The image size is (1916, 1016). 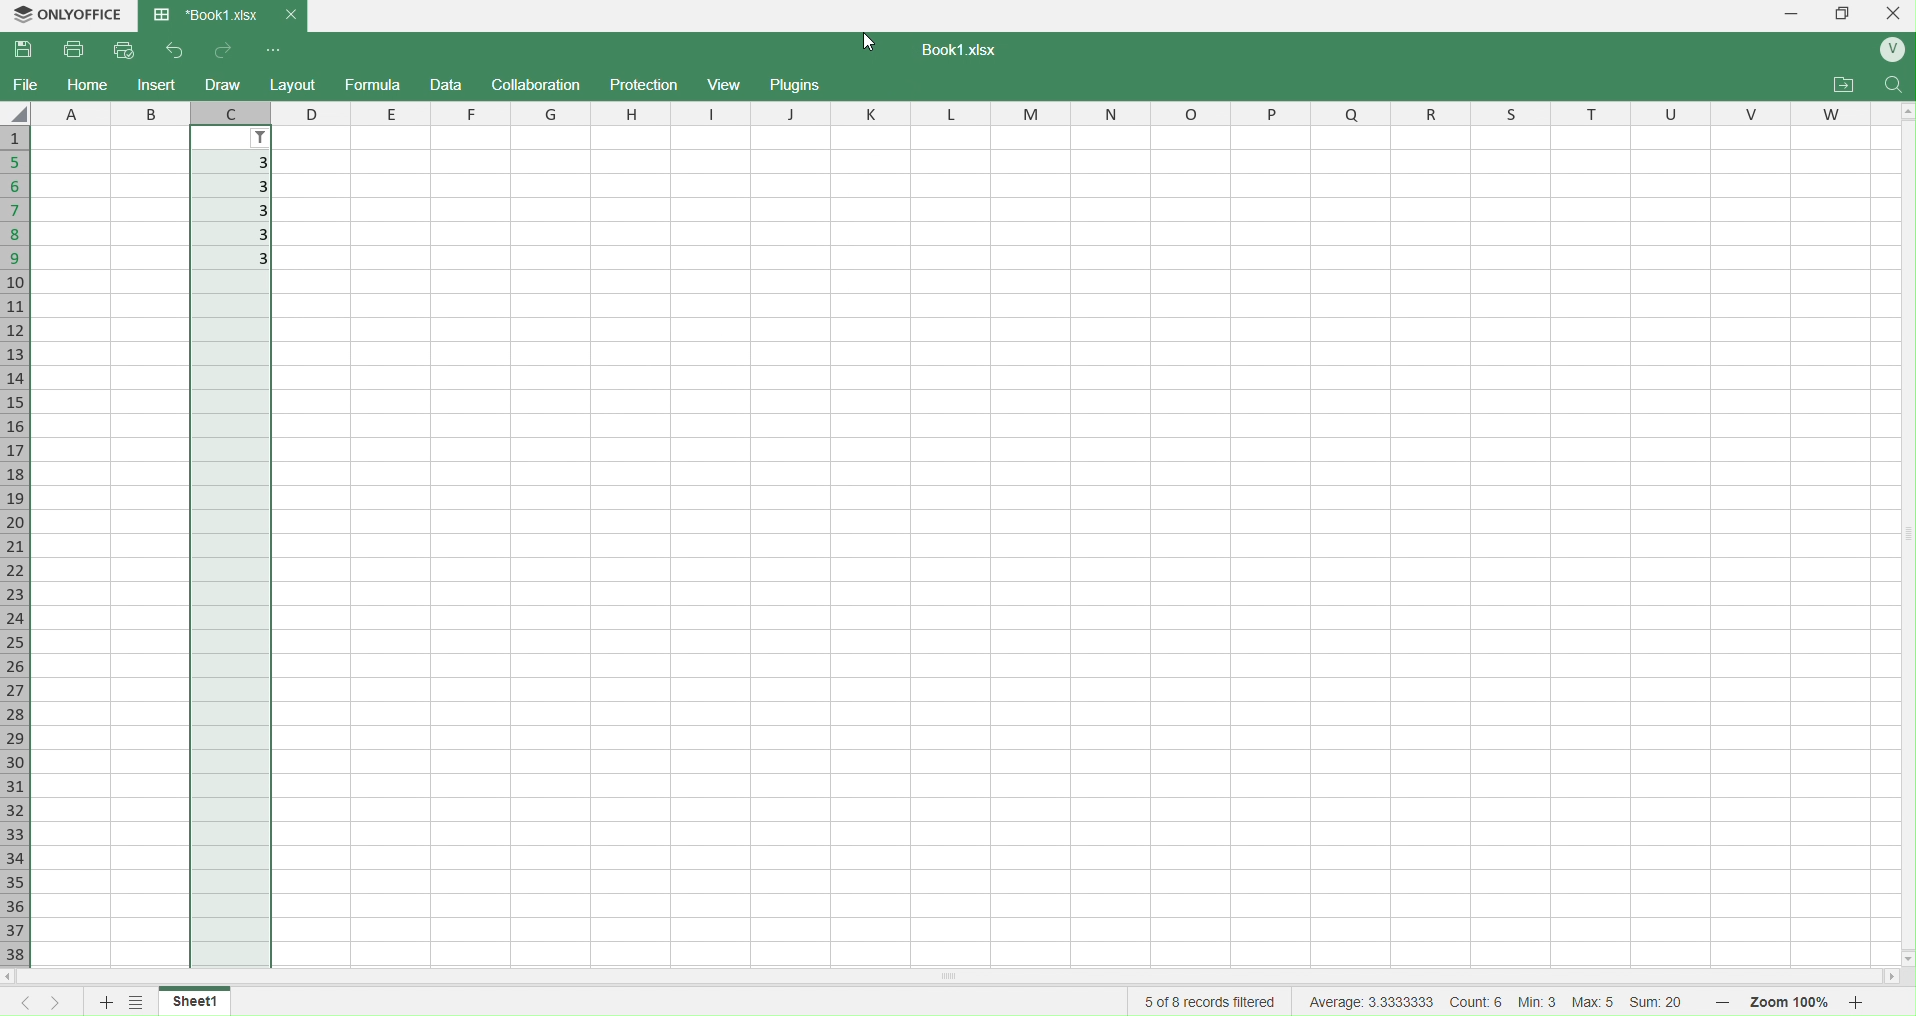 What do you see at coordinates (221, 16) in the screenshot?
I see `Book` at bounding box center [221, 16].